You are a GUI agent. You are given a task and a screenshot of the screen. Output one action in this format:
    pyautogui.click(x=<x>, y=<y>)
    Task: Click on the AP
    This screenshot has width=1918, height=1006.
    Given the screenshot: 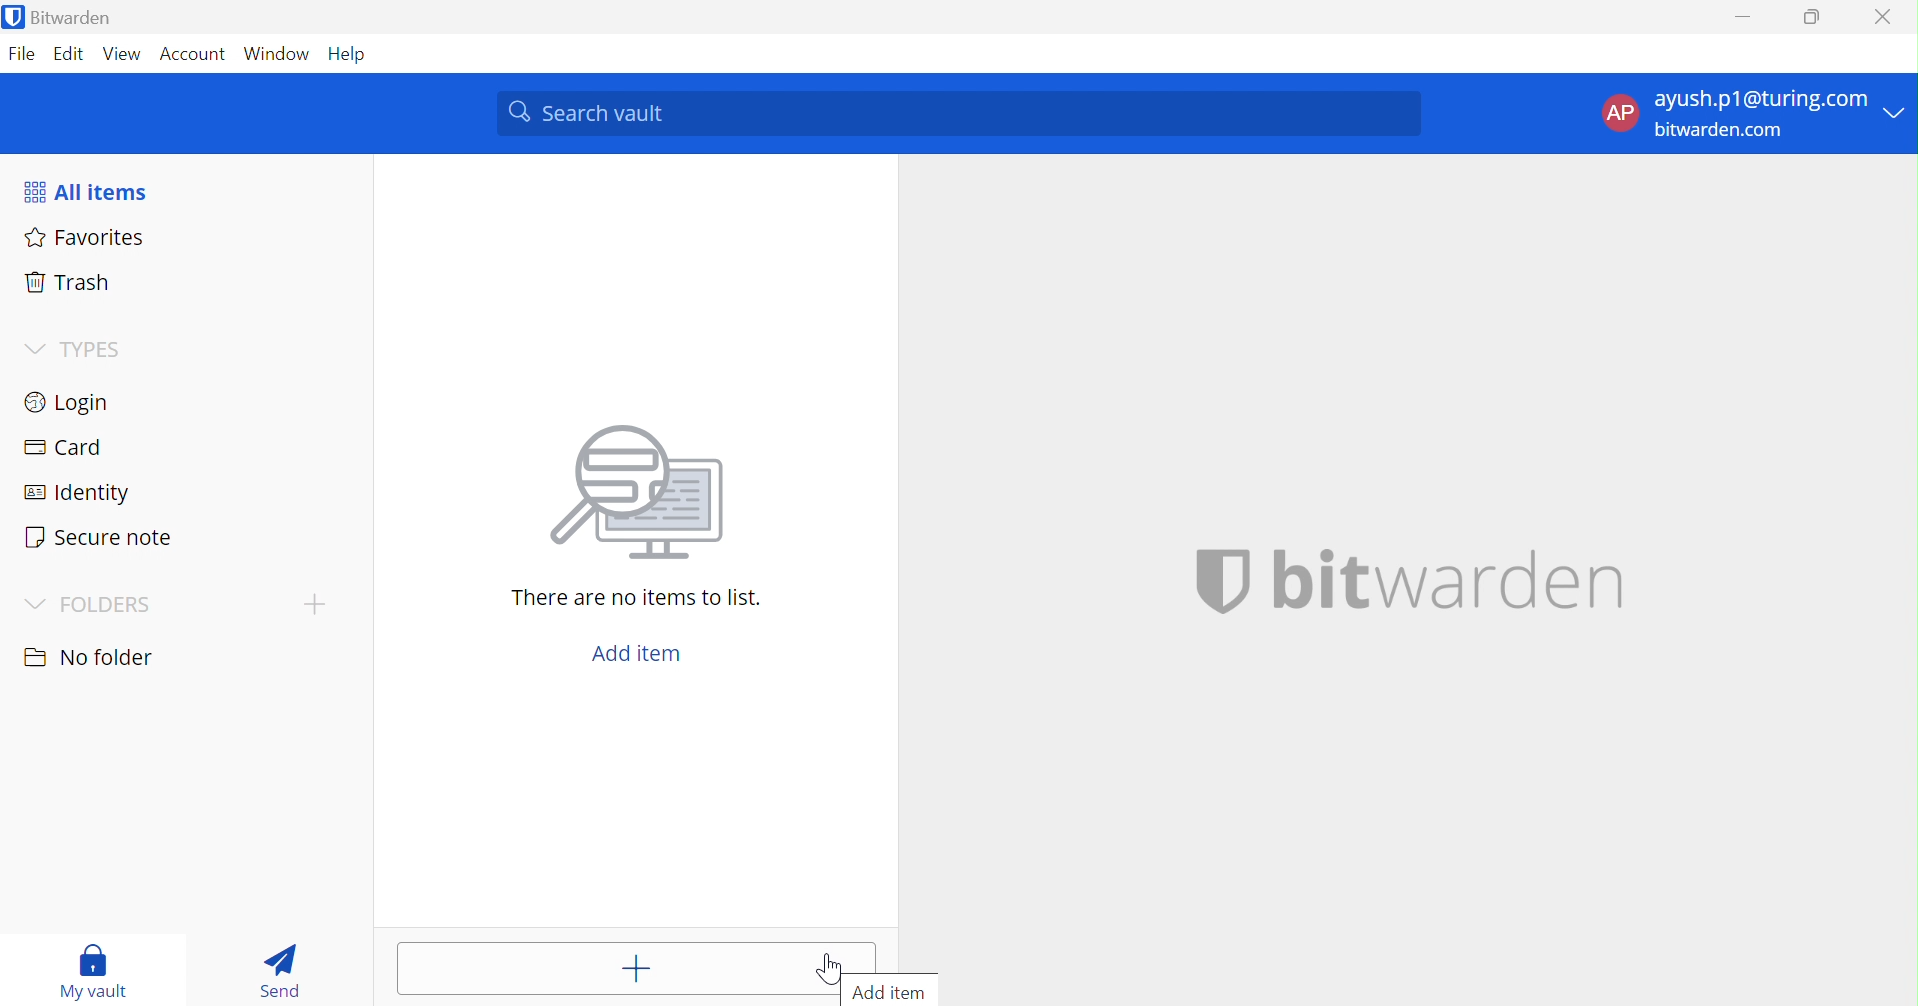 What is the action you would take?
    pyautogui.click(x=1620, y=113)
    